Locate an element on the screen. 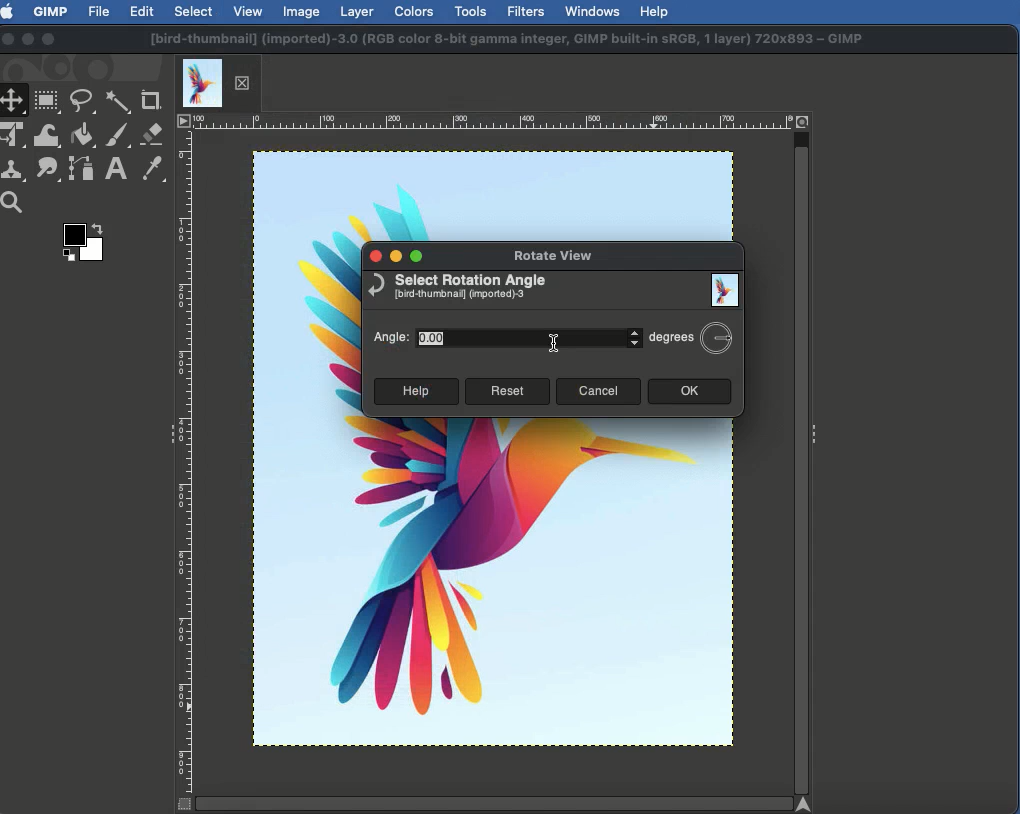  Colors is located at coordinates (415, 11).